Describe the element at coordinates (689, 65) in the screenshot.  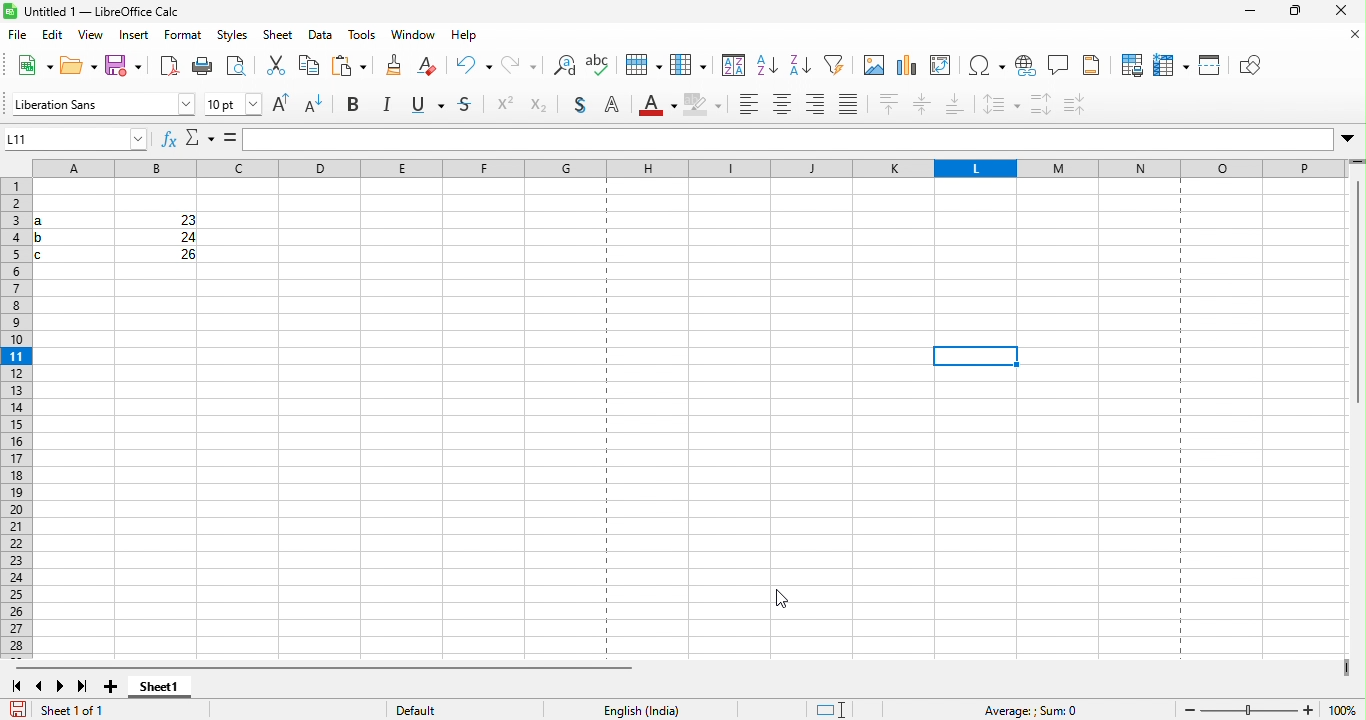
I see `sort` at that location.